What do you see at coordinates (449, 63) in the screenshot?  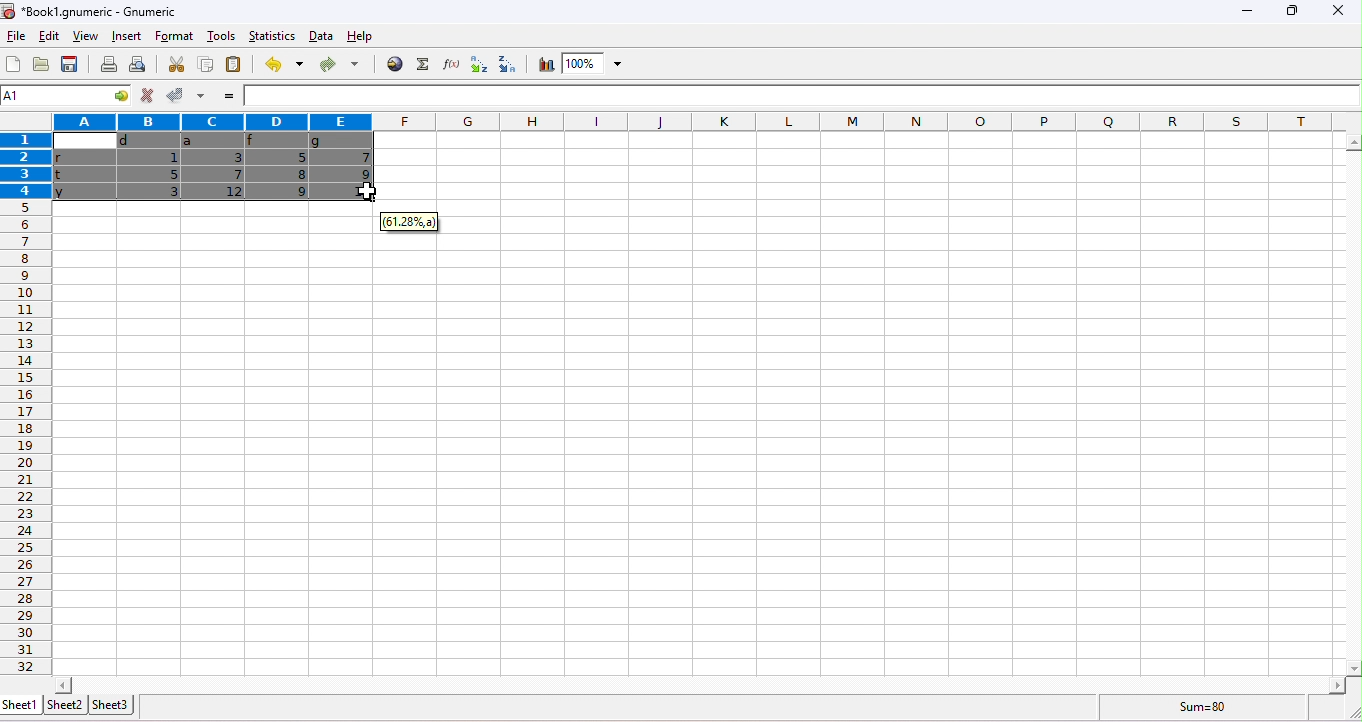 I see `function wizard` at bounding box center [449, 63].